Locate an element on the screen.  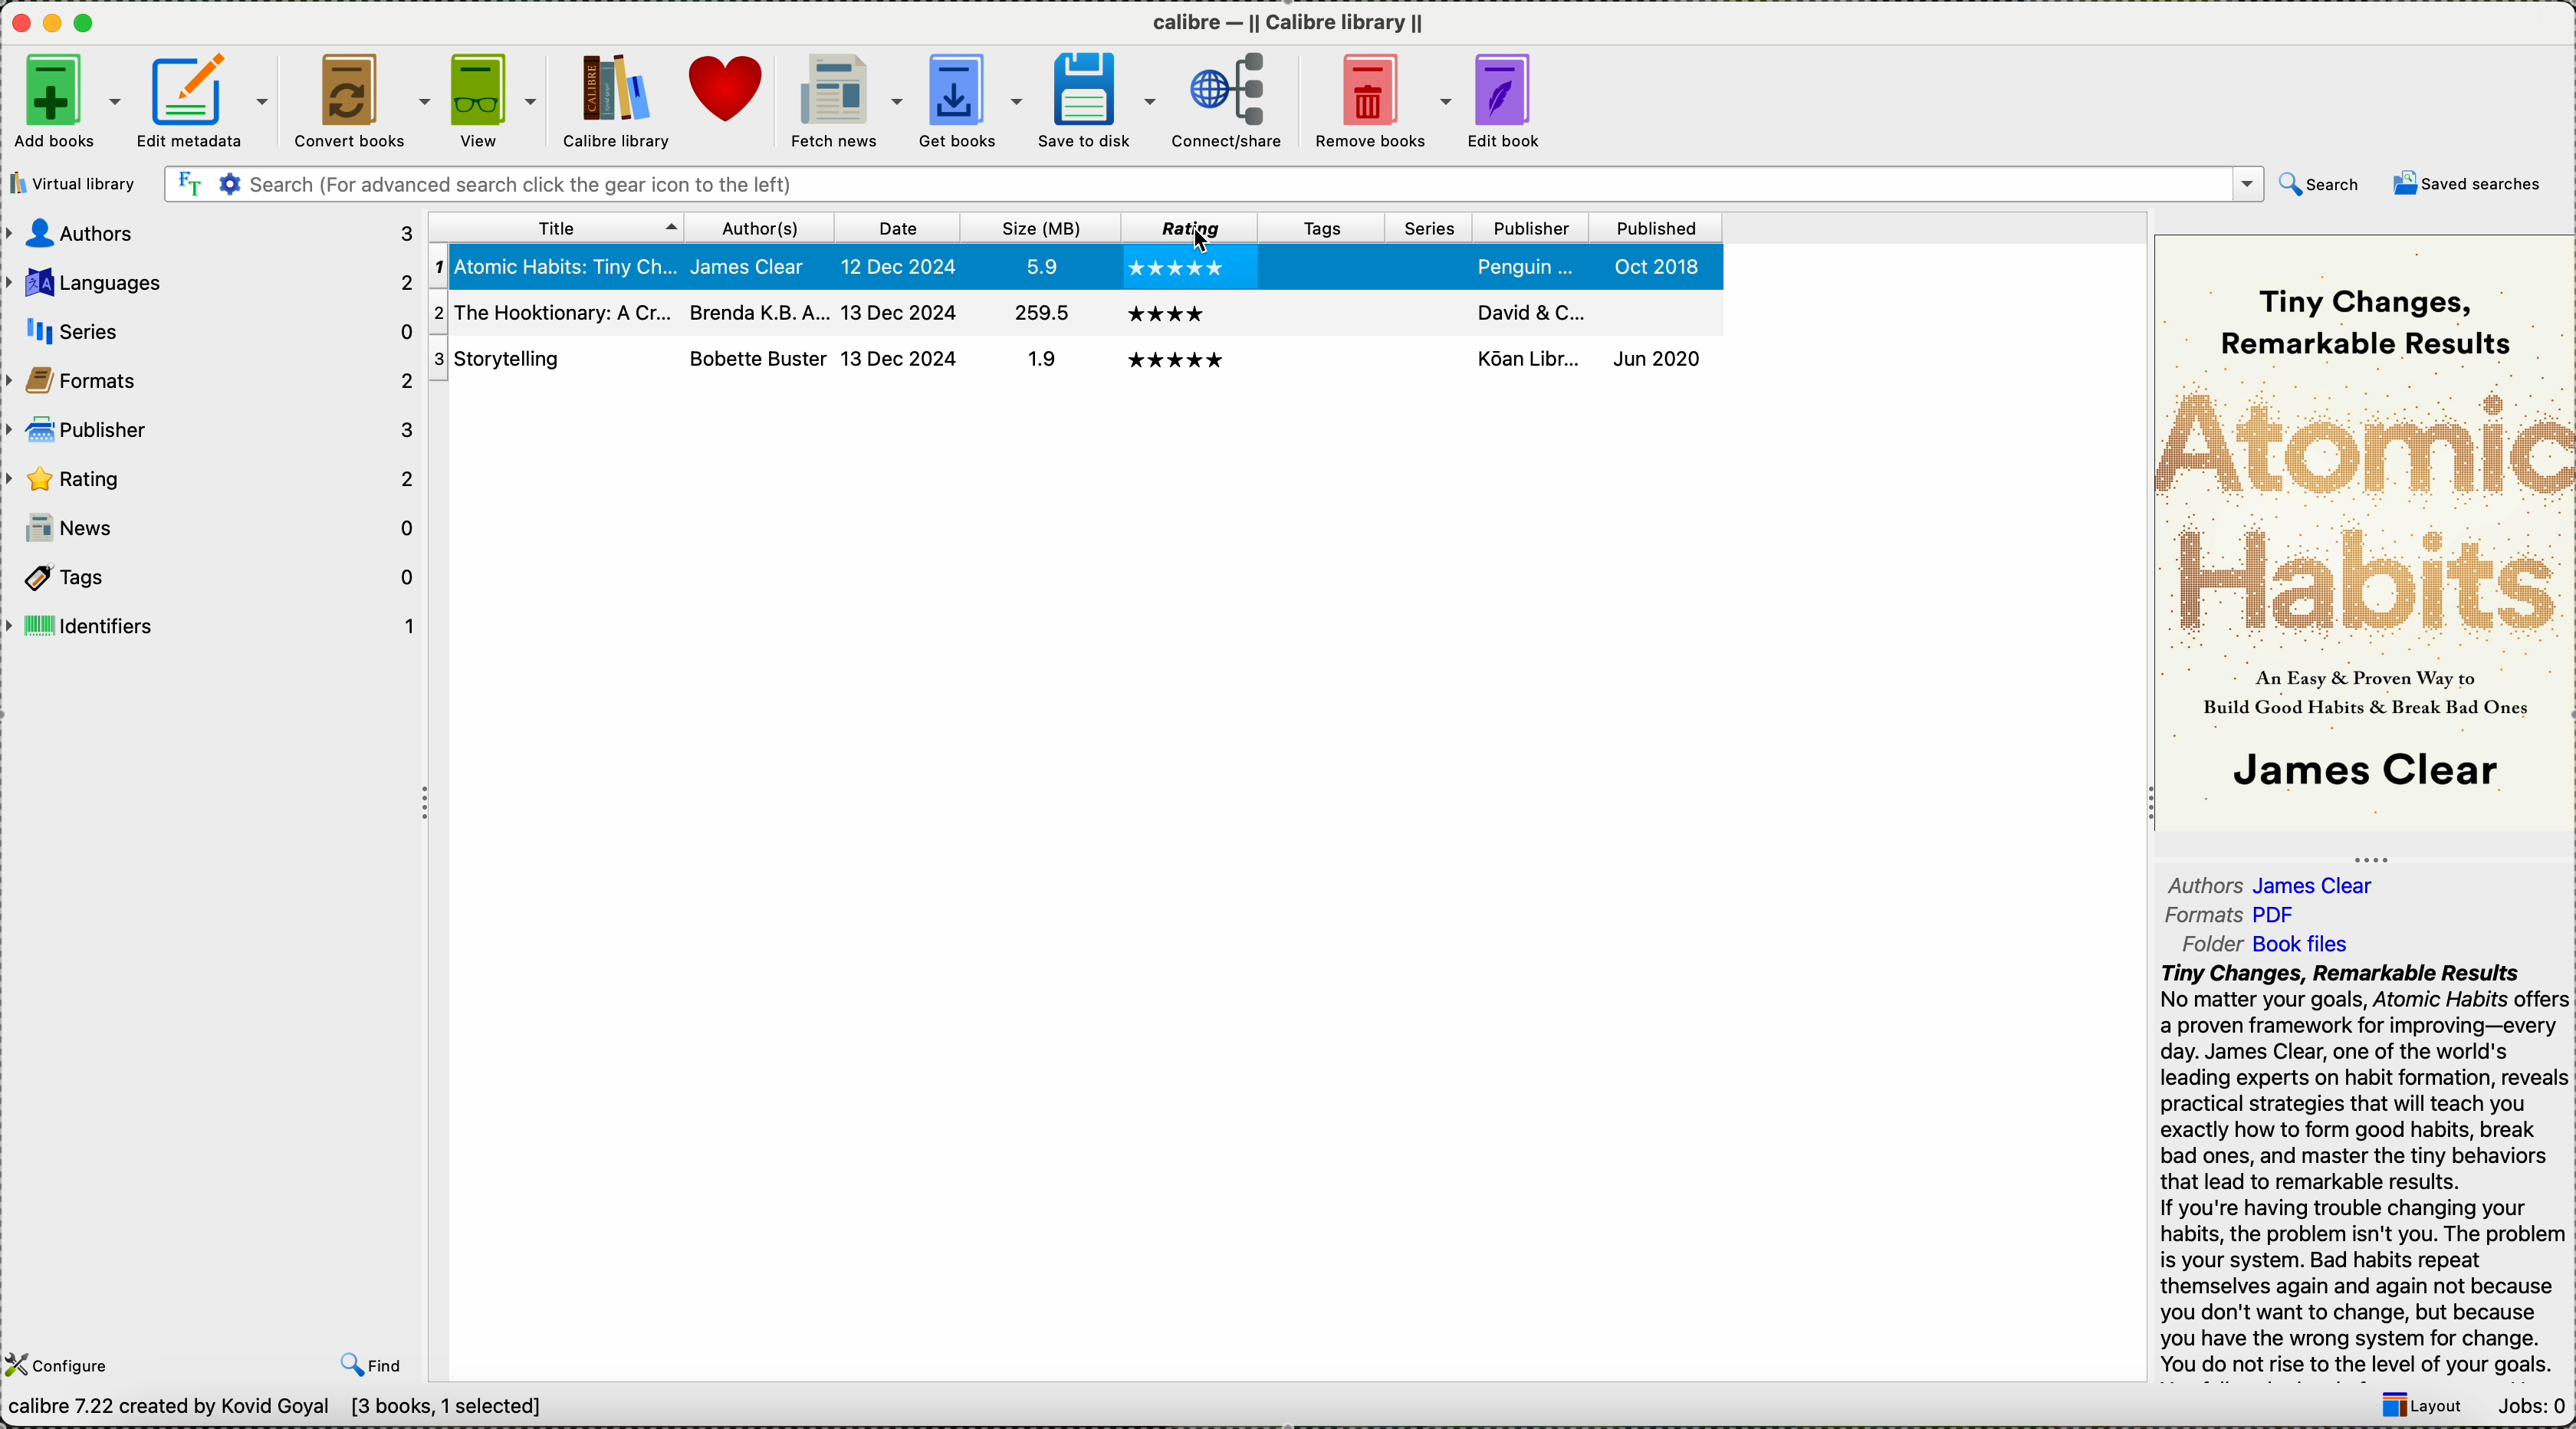
configure is located at coordinates (66, 1363).